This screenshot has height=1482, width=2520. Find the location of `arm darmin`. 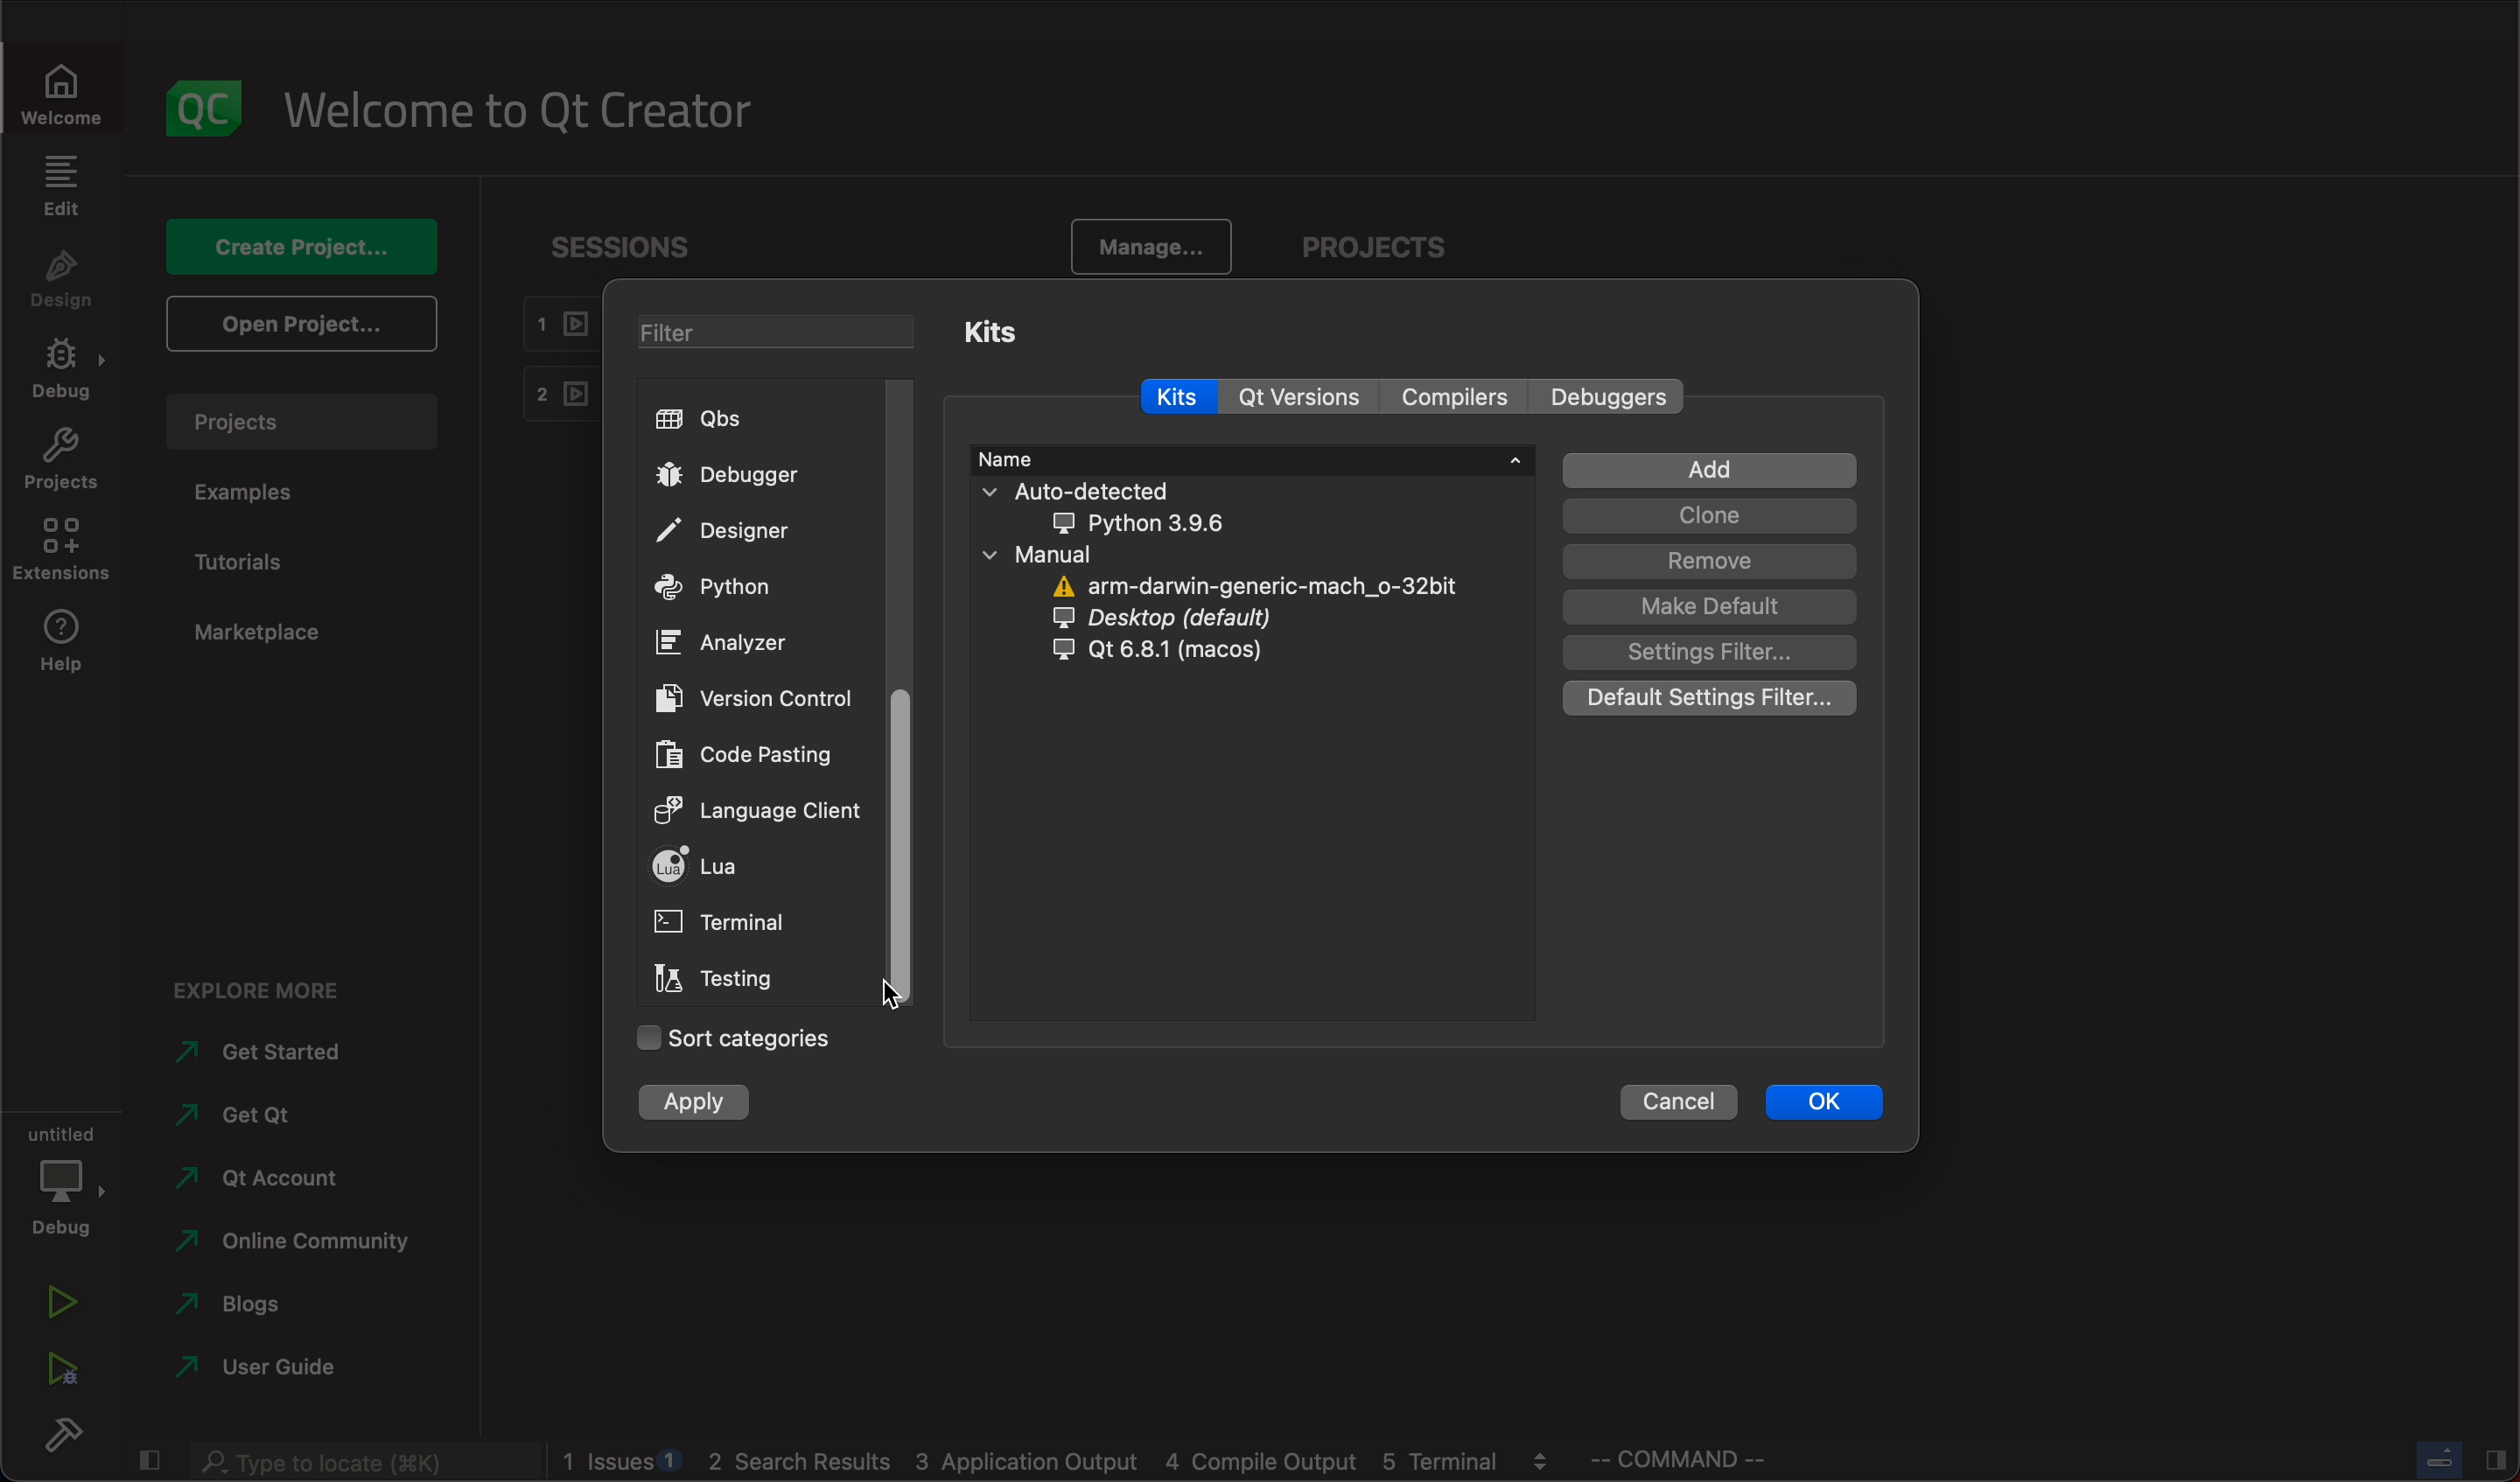

arm darmin is located at coordinates (1249, 586).